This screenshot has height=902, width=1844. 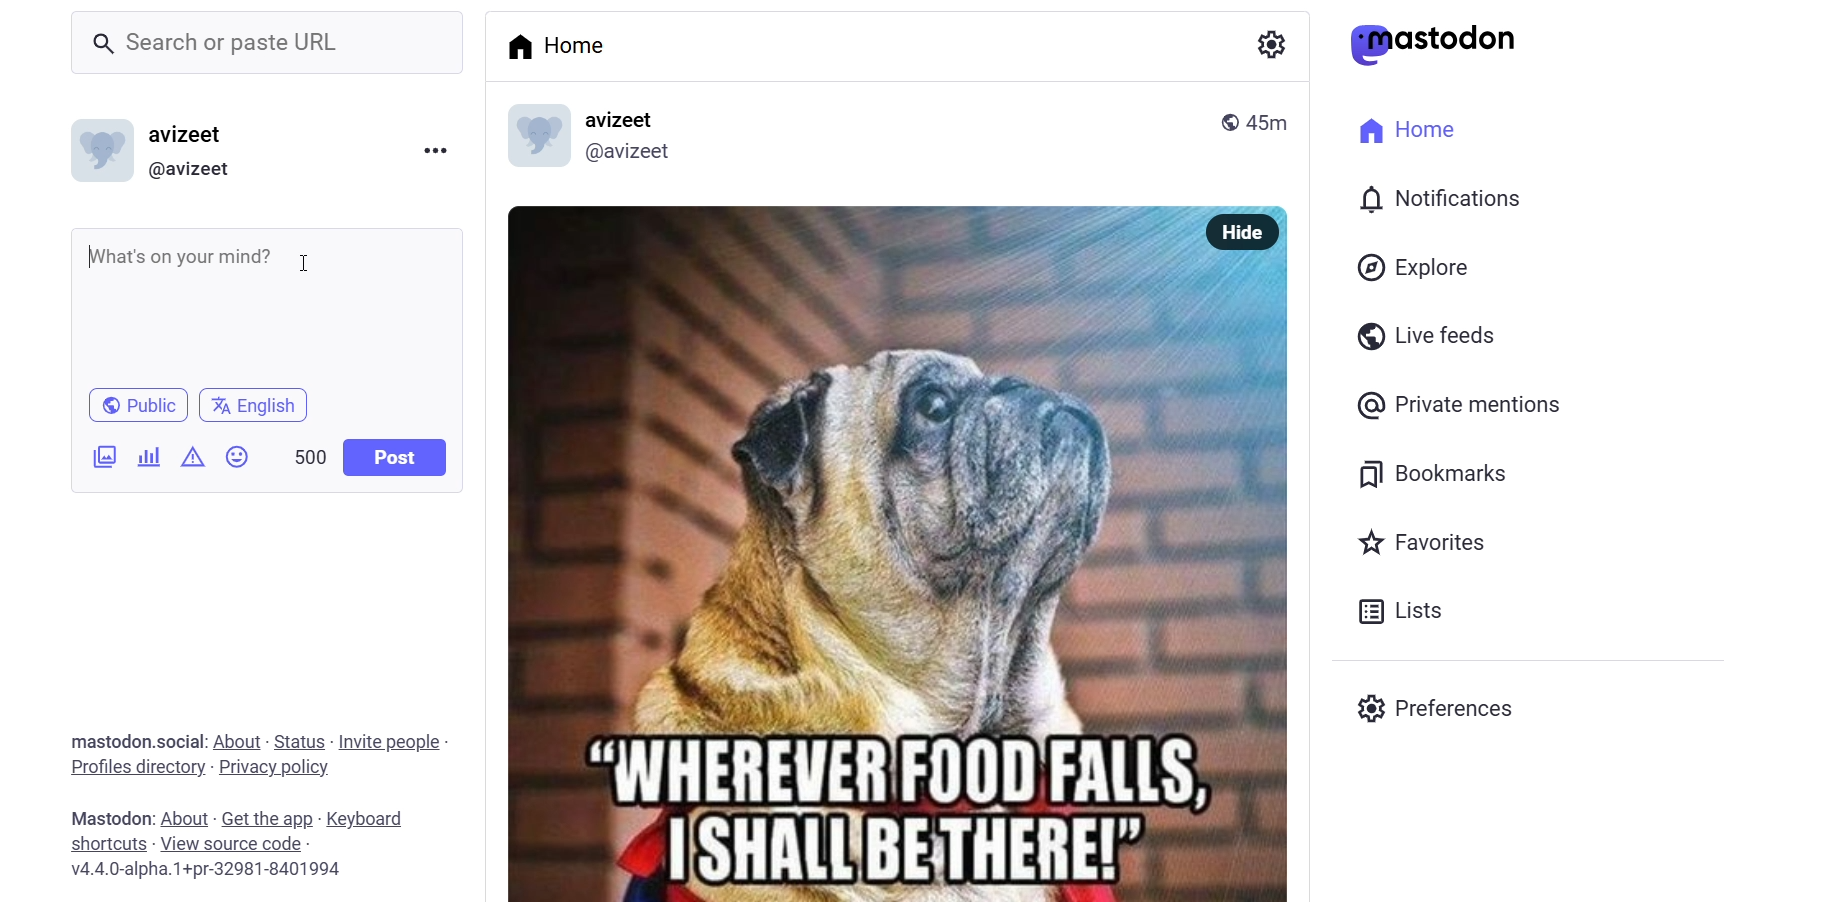 I want to click on Hide |, so click(x=1255, y=236).